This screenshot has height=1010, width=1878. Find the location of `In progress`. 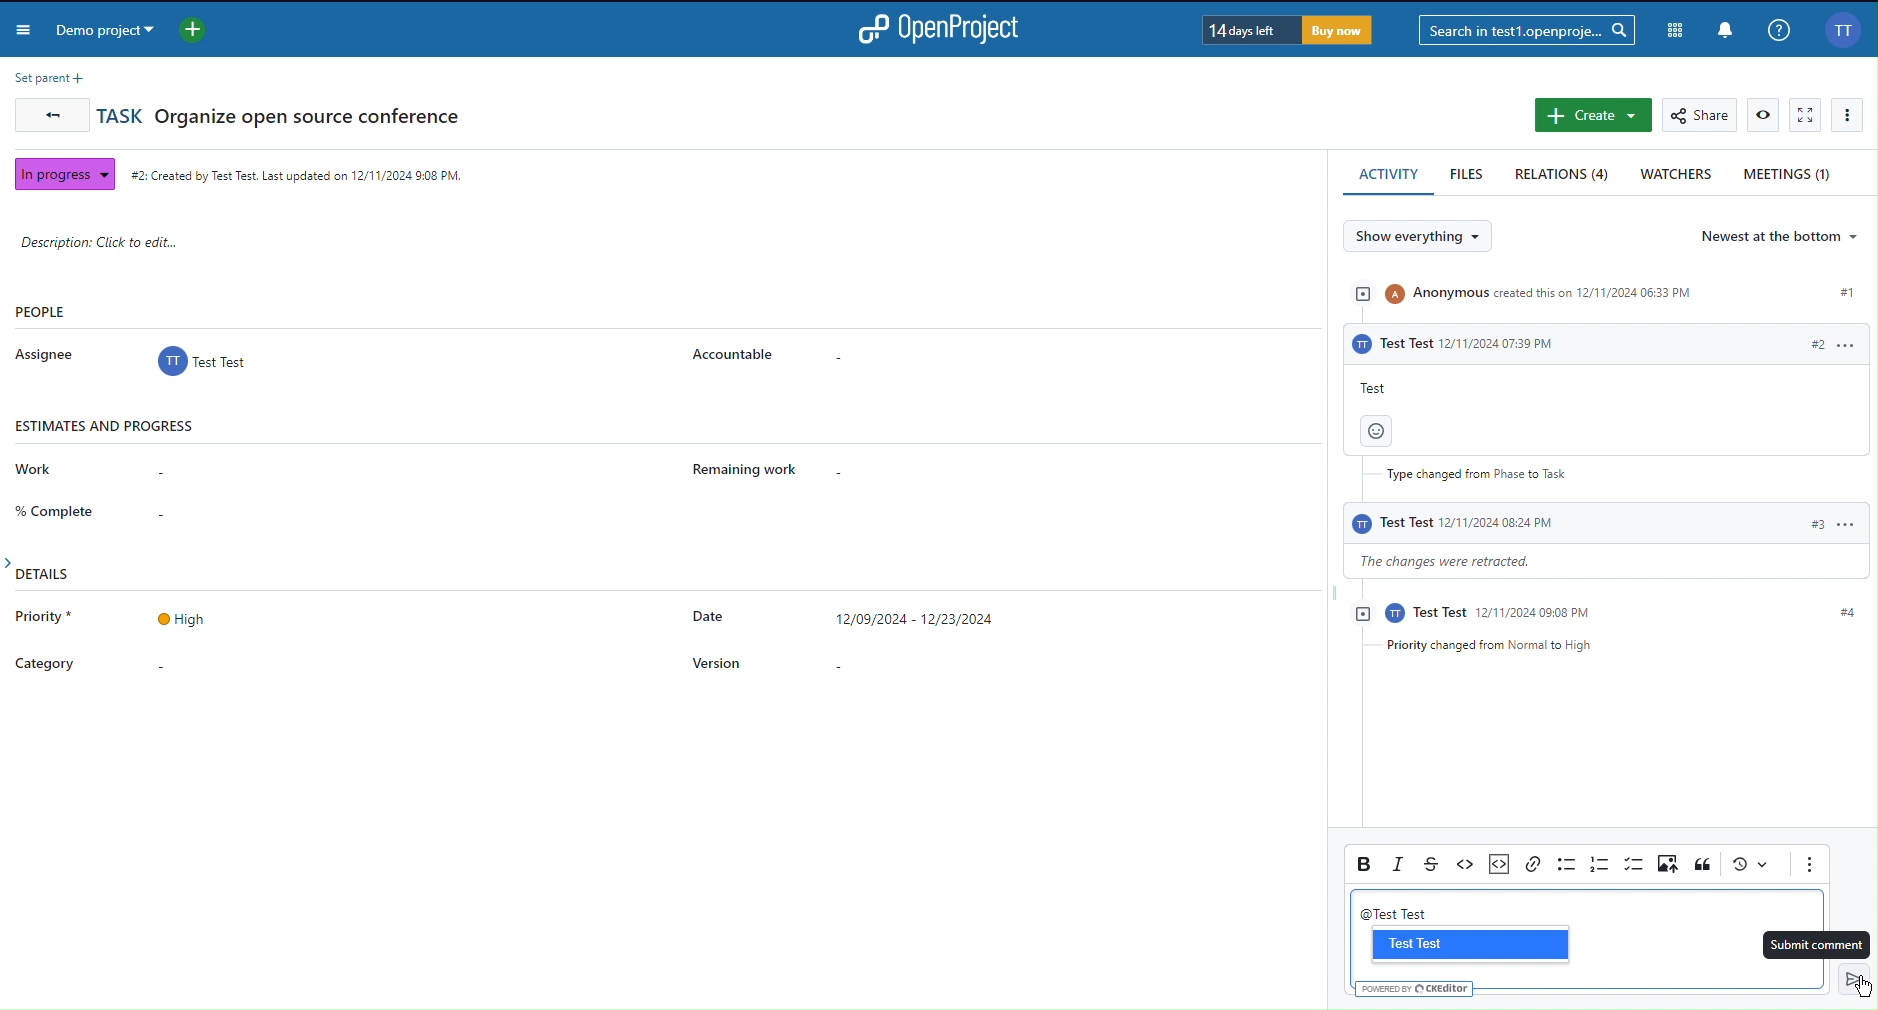

In progress is located at coordinates (61, 172).